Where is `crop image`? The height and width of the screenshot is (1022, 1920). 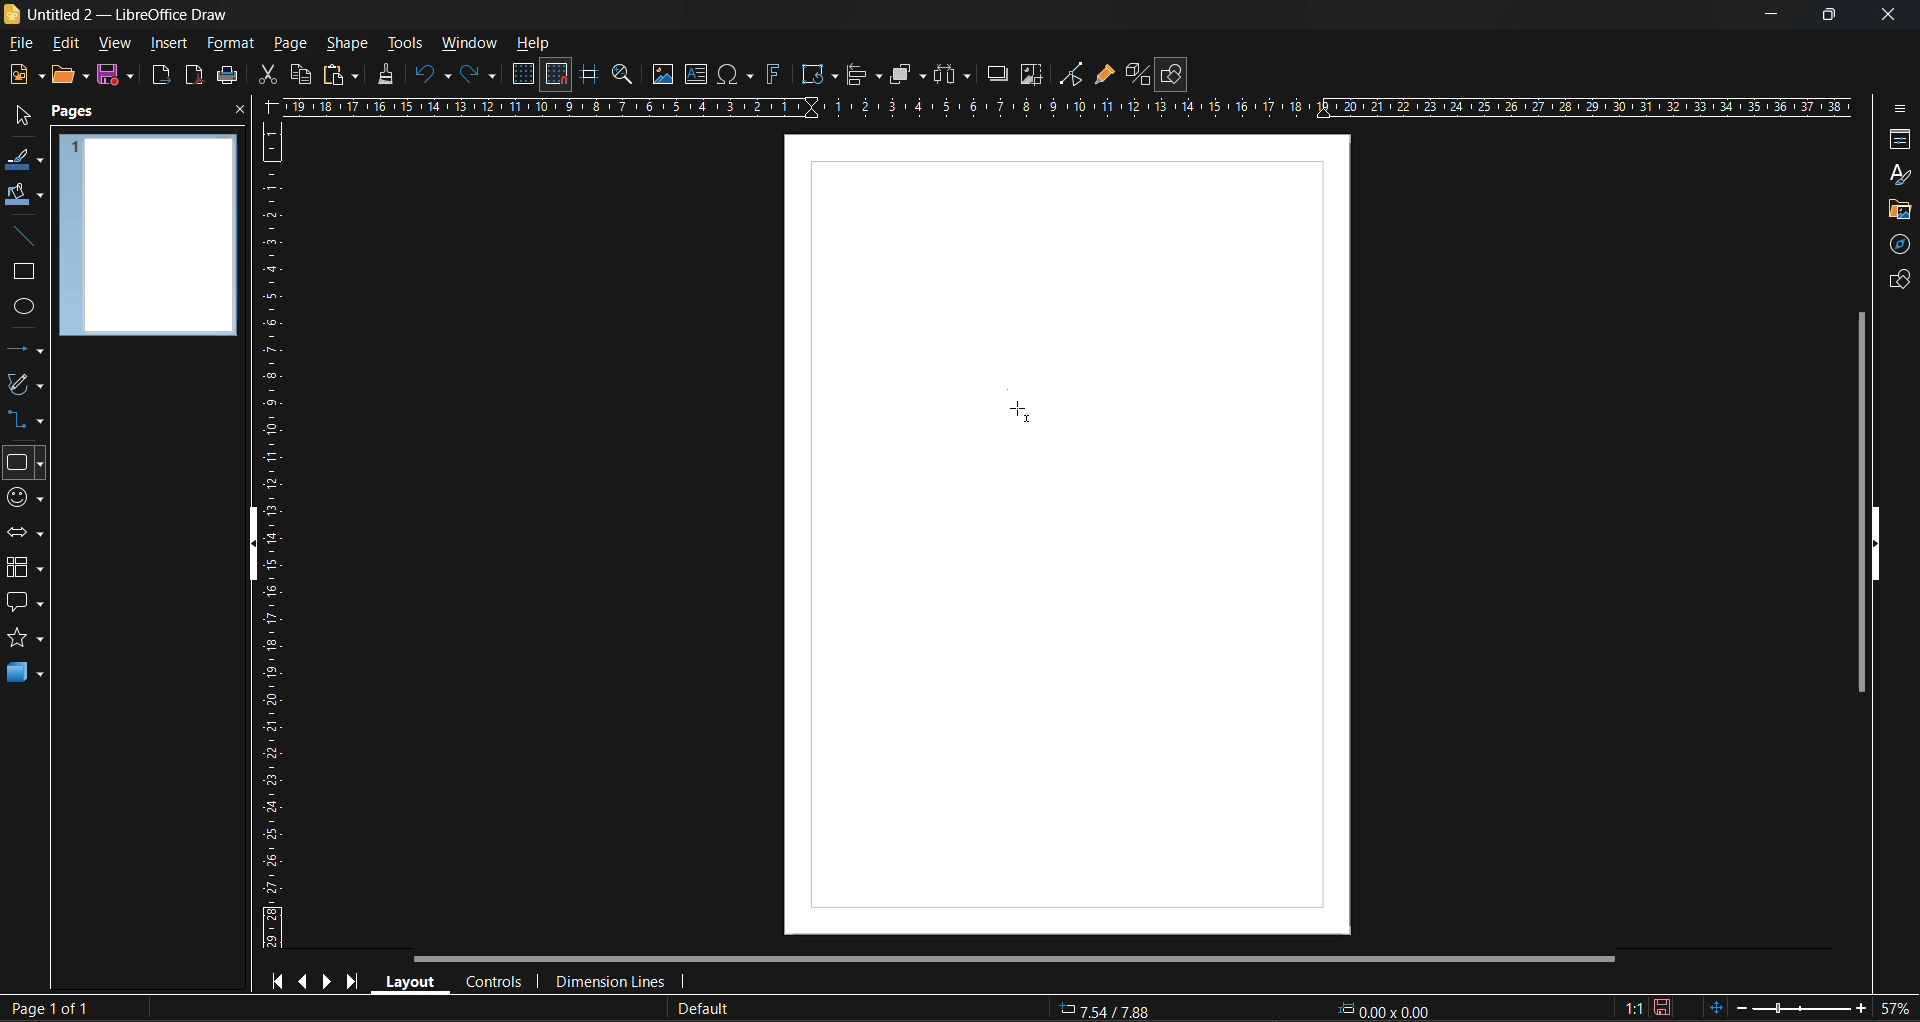 crop image is located at coordinates (1033, 75).